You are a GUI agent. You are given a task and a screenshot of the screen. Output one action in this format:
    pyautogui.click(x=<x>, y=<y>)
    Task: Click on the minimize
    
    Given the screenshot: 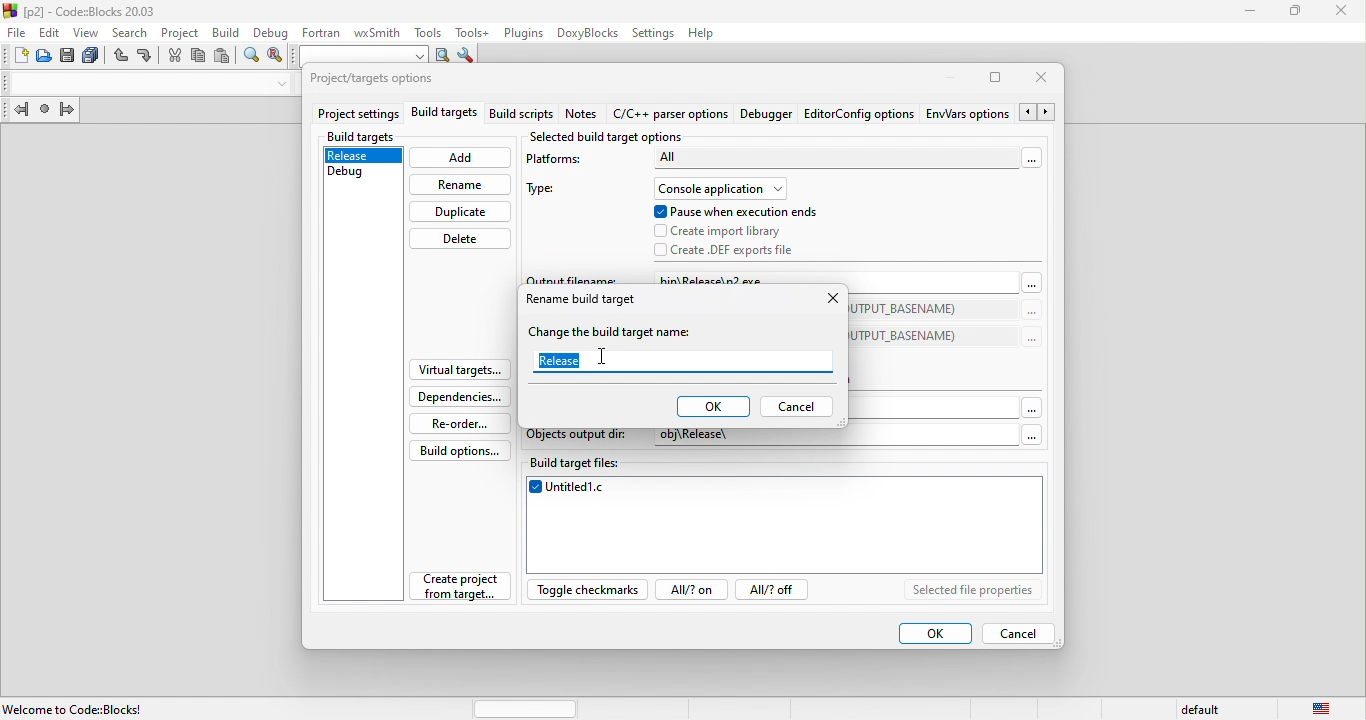 What is the action you would take?
    pyautogui.click(x=1251, y=12)
    